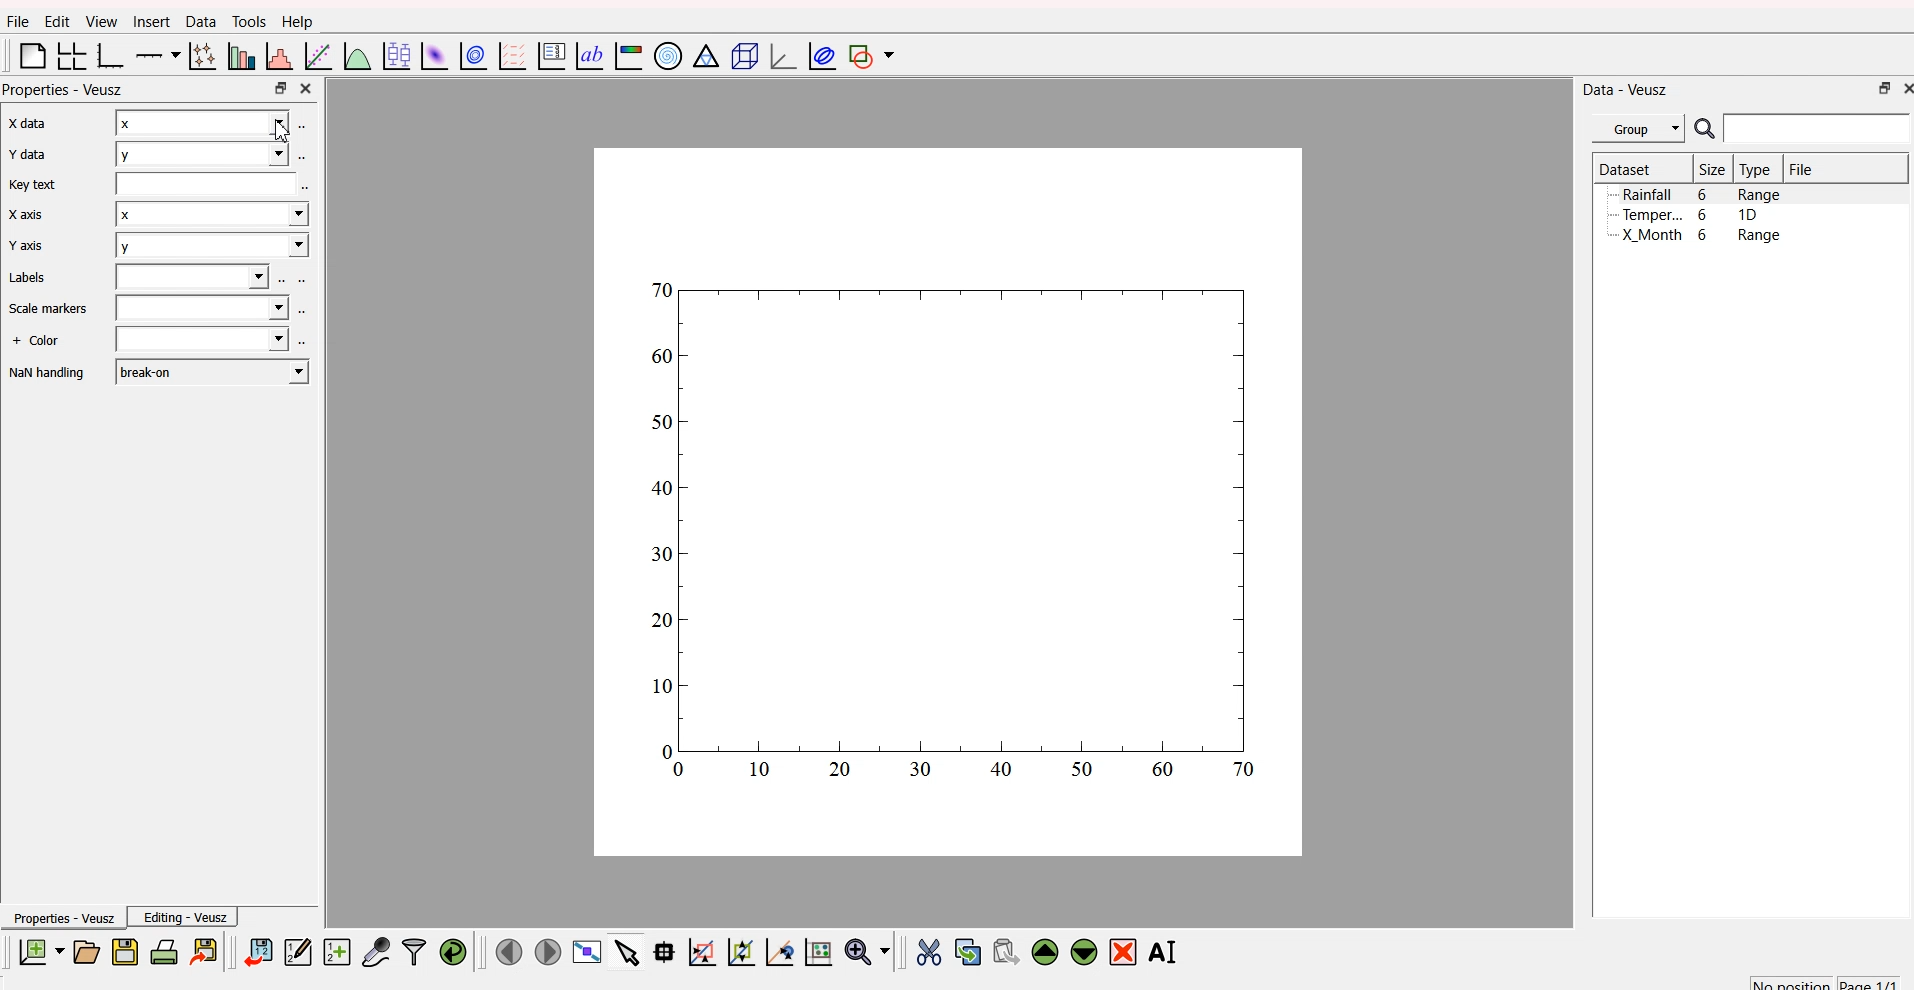  Describe the element at coordinates (28, 59) in the screenshot. I see `blank page` at that location.